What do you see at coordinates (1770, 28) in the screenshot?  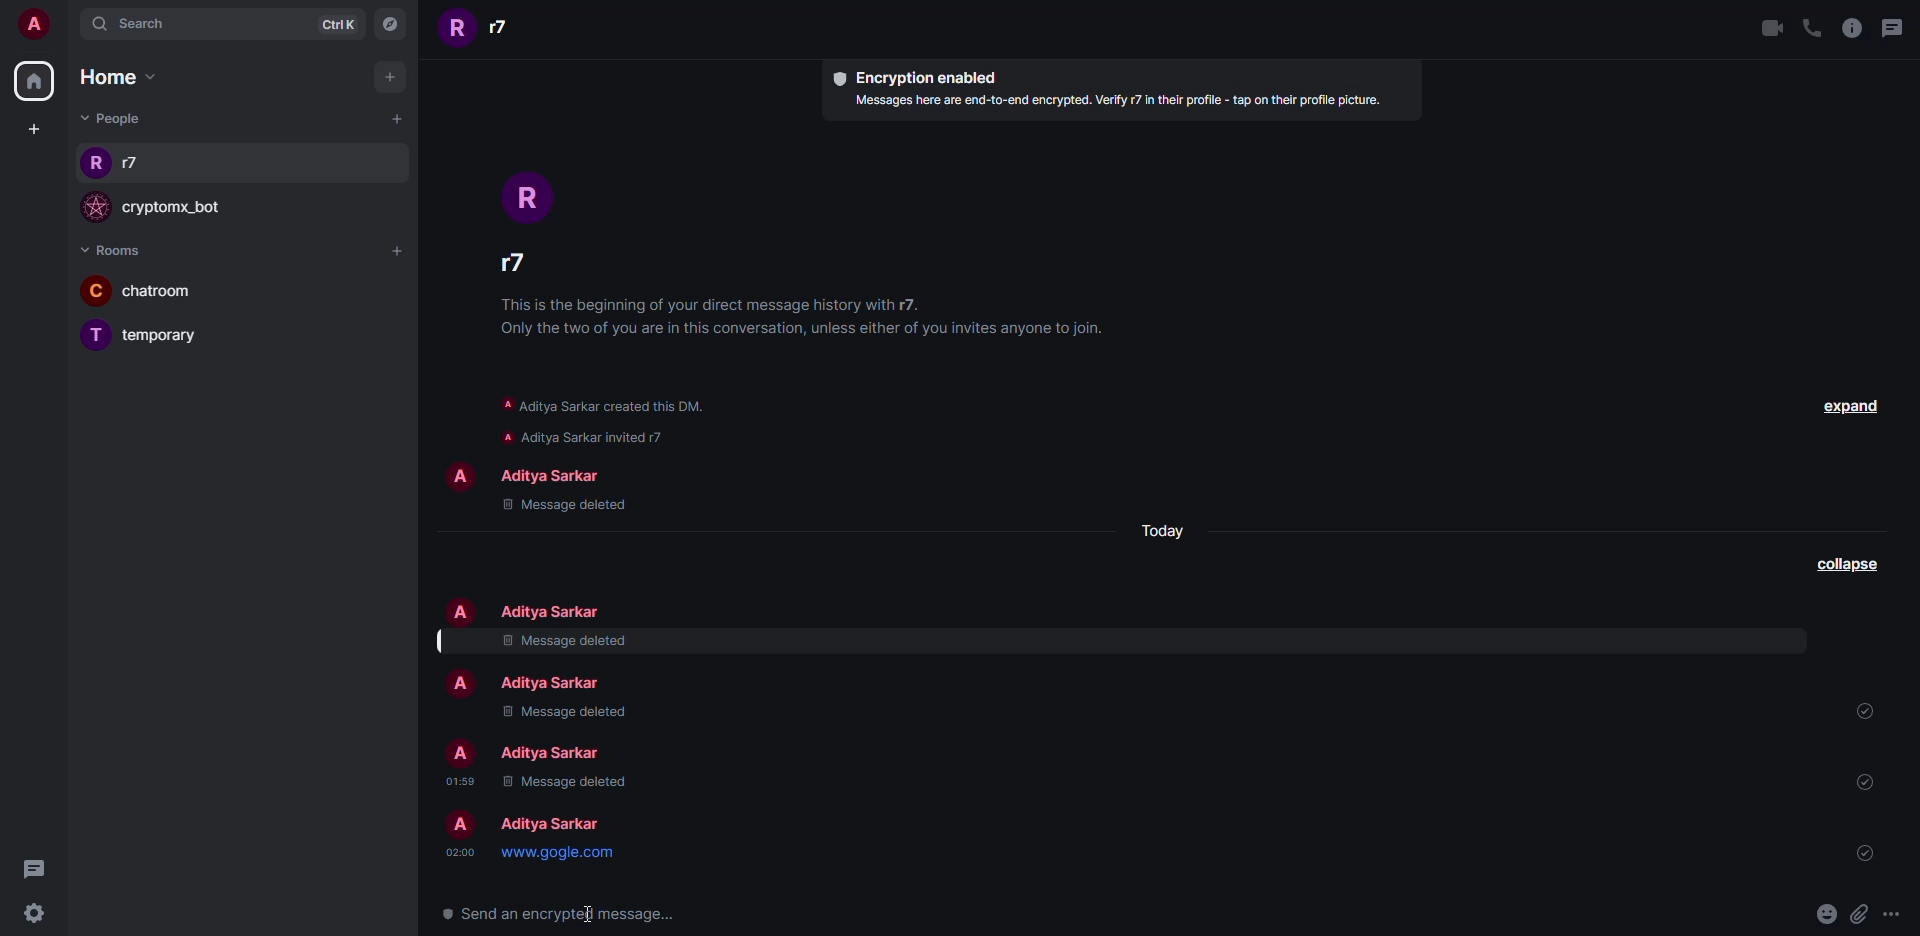 I see `video call` at bounding box center [1770, 28].